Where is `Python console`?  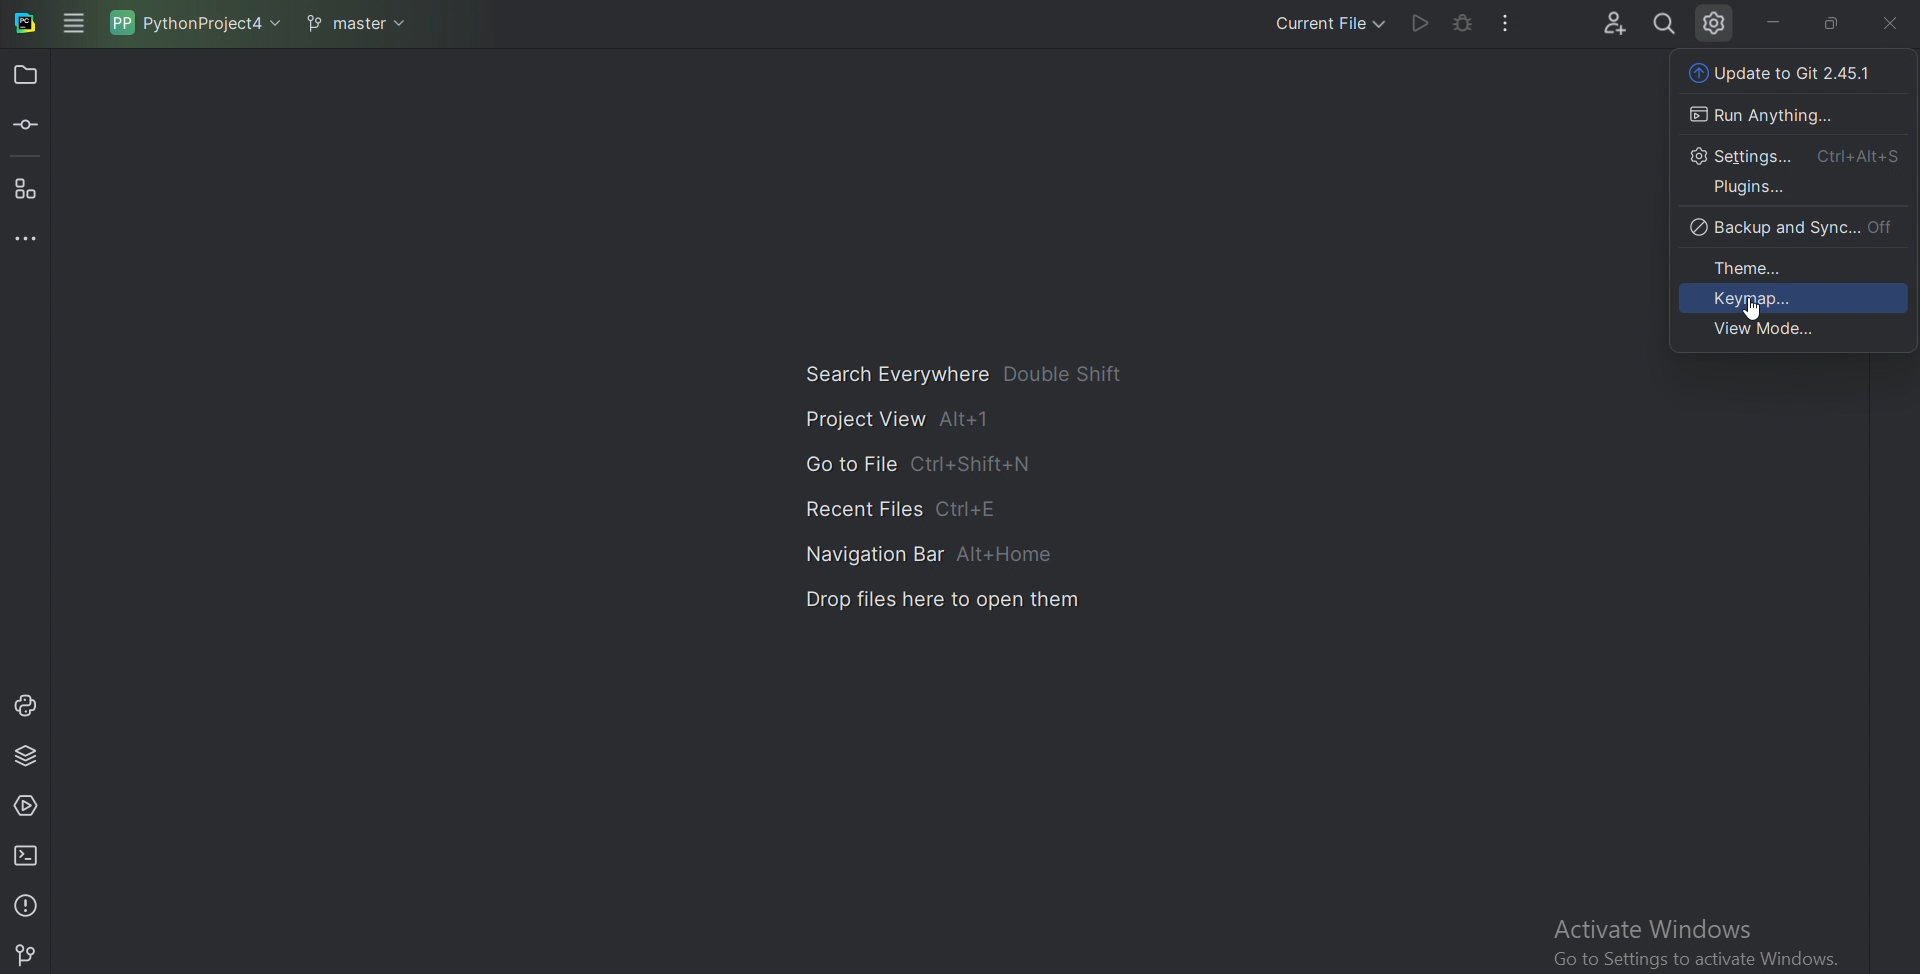
Python console is located at coordinates (27, 704).